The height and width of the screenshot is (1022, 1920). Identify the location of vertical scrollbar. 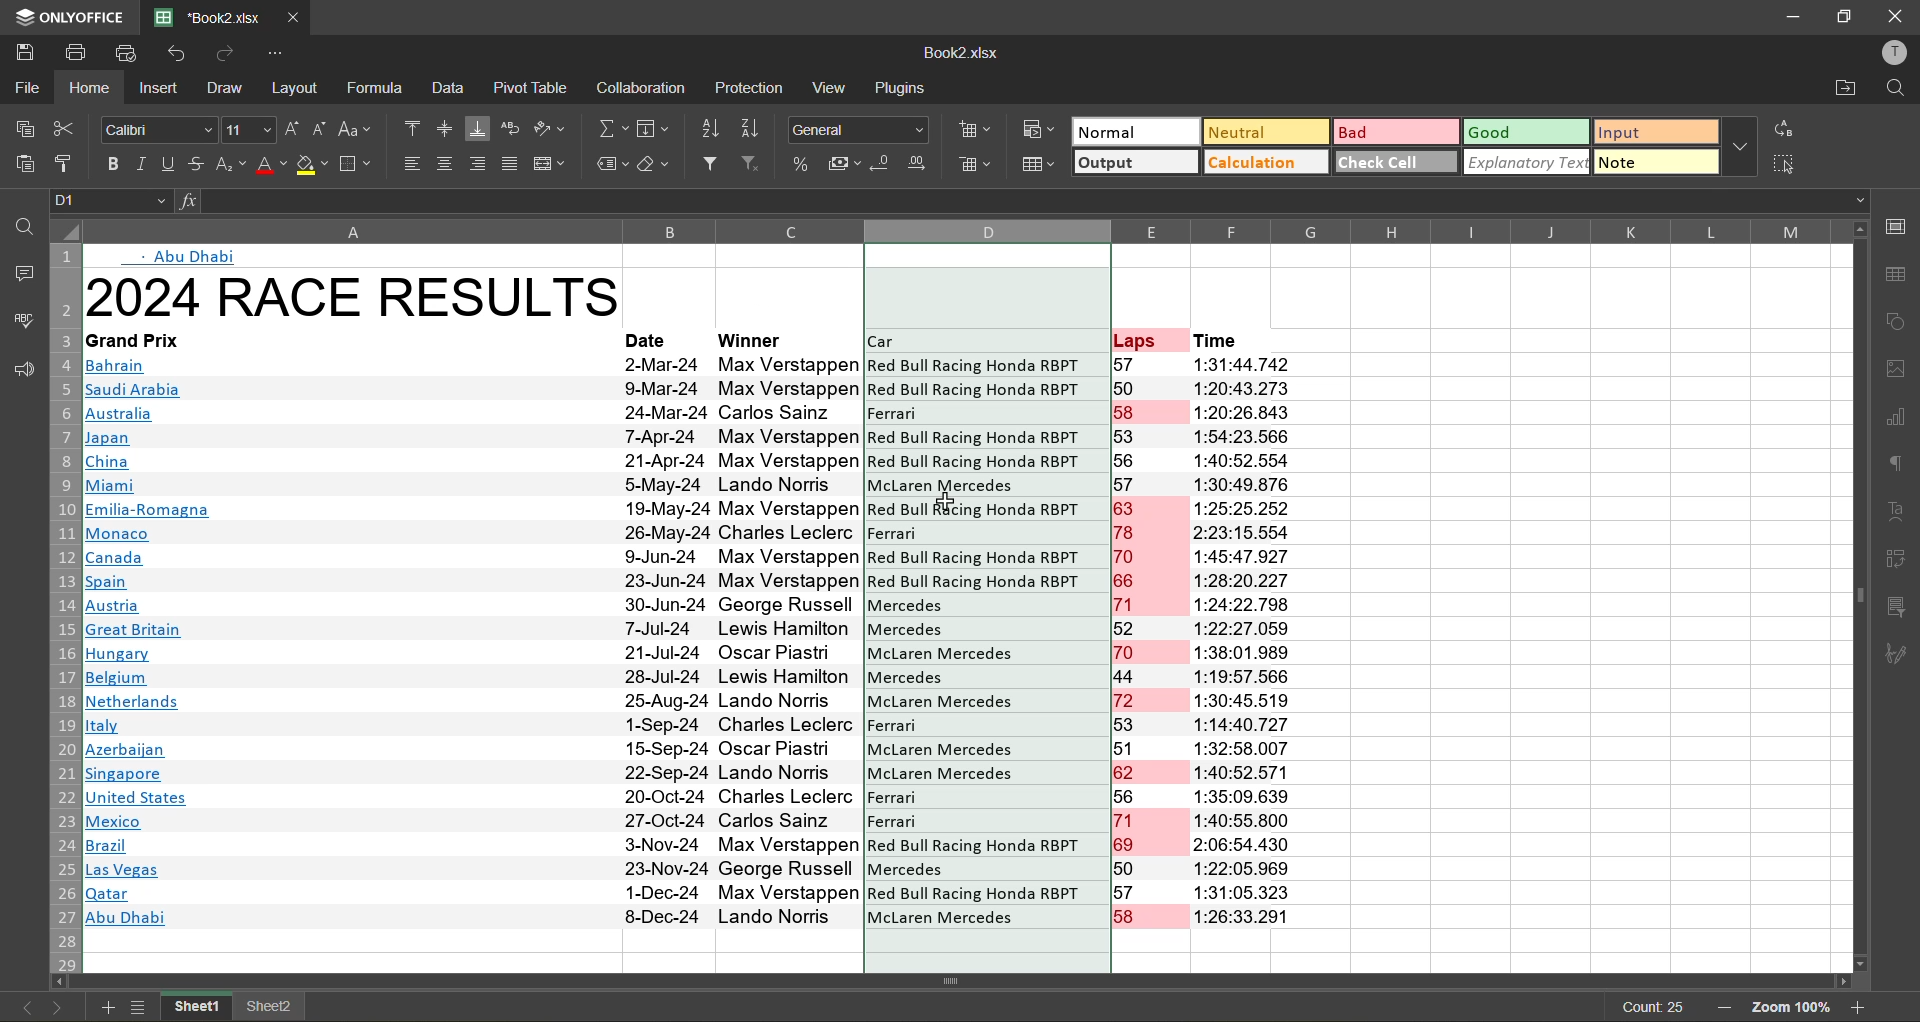
(1858, 596).